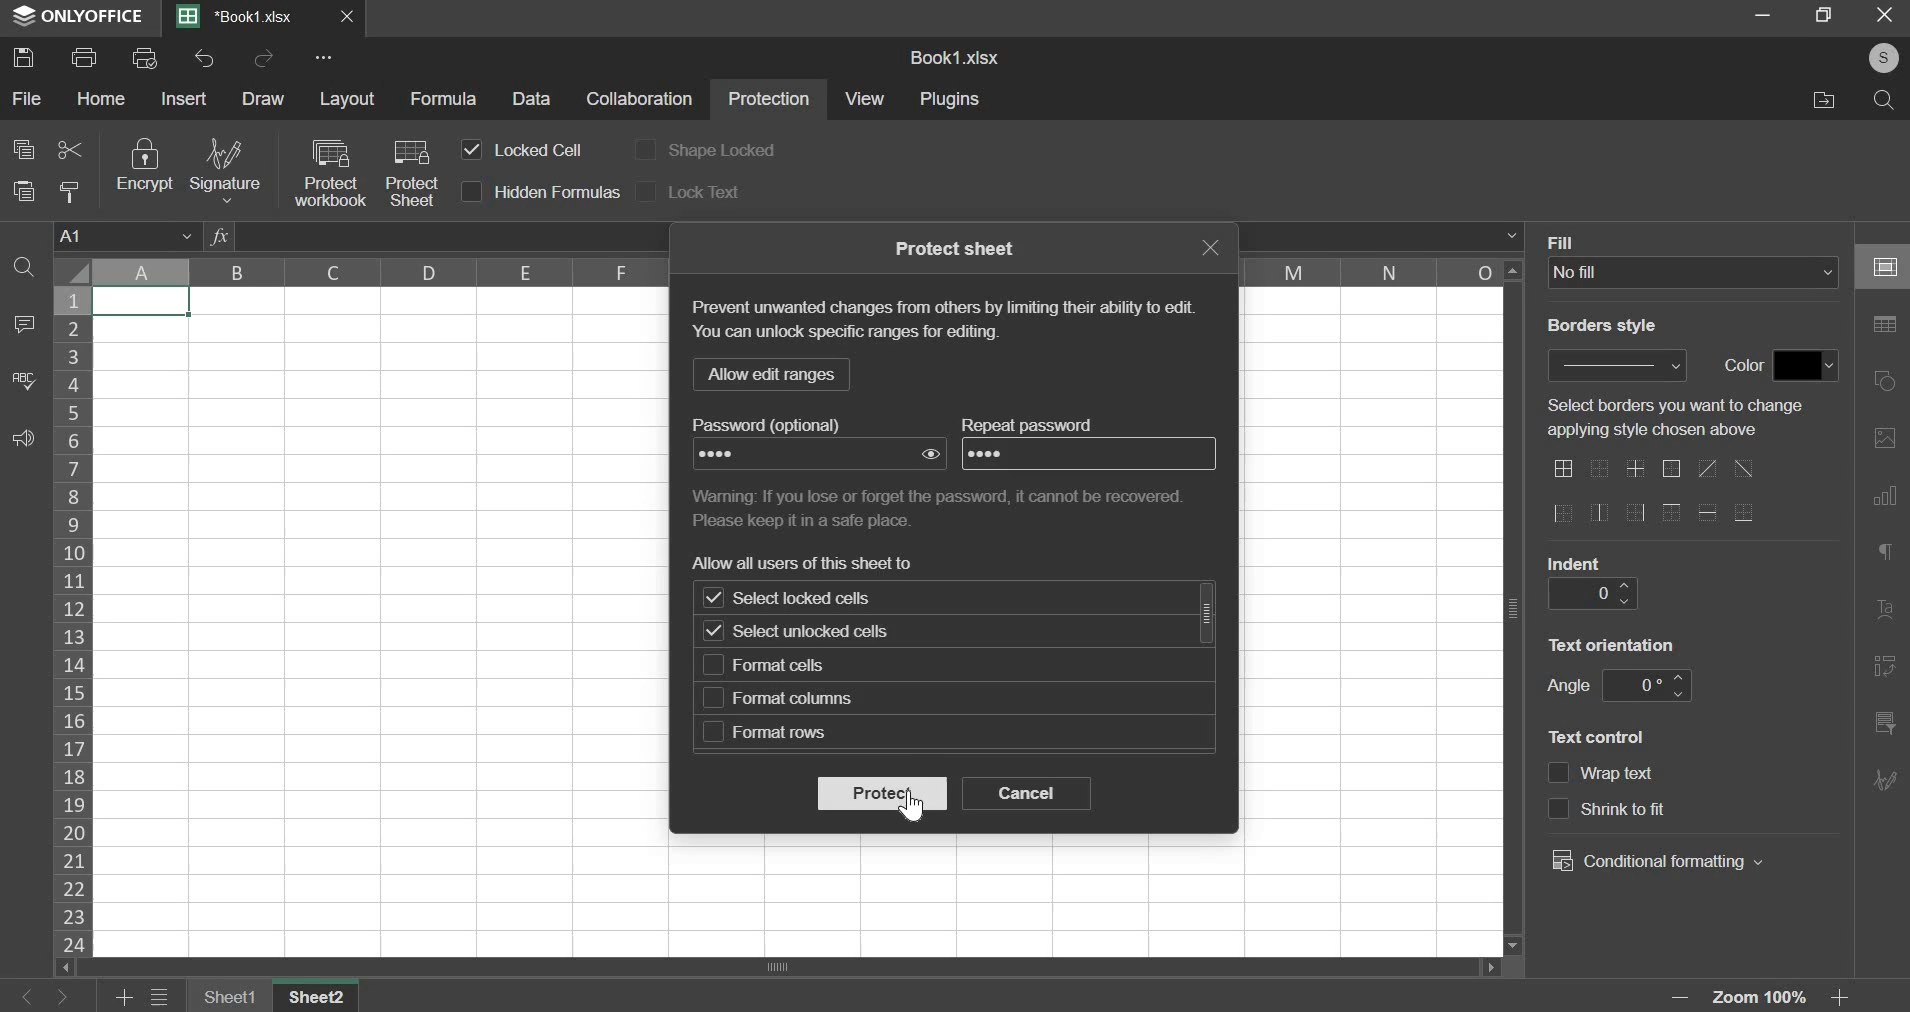 This screenshot has height=1012, width=1910. I want to click on cut, so click(69, 147).